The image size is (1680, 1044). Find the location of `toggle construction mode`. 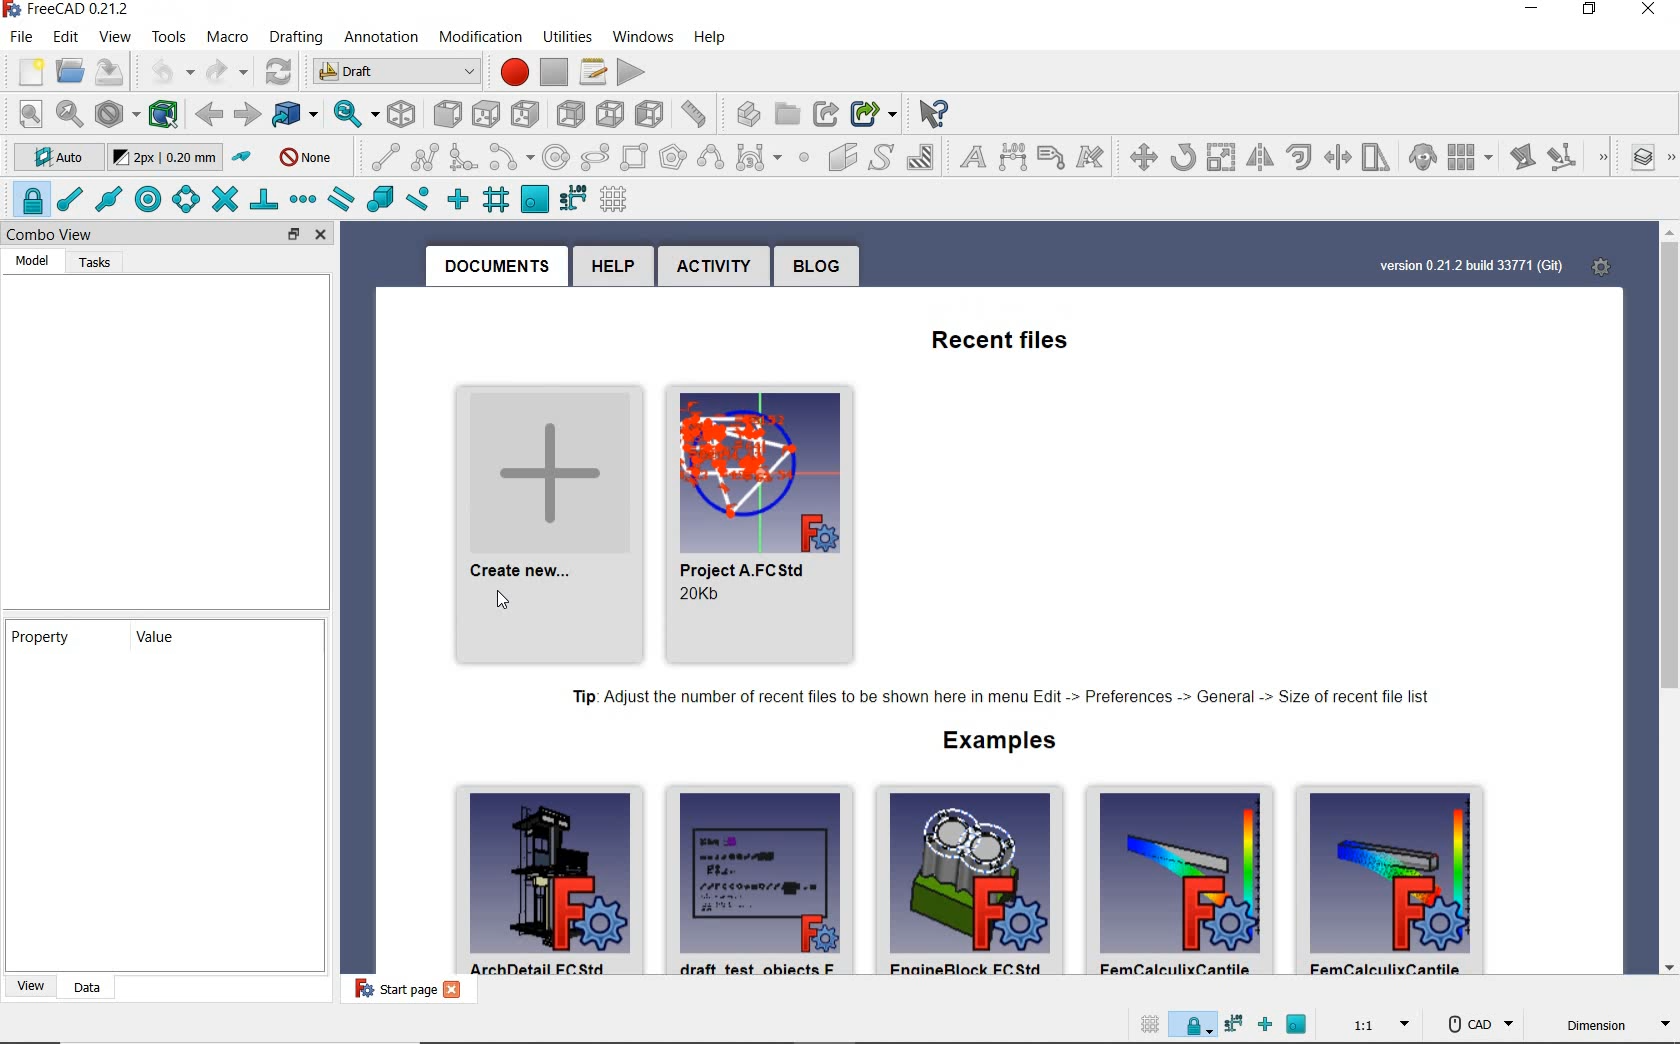

toggle construction mode is located at coordinates (241, 158).